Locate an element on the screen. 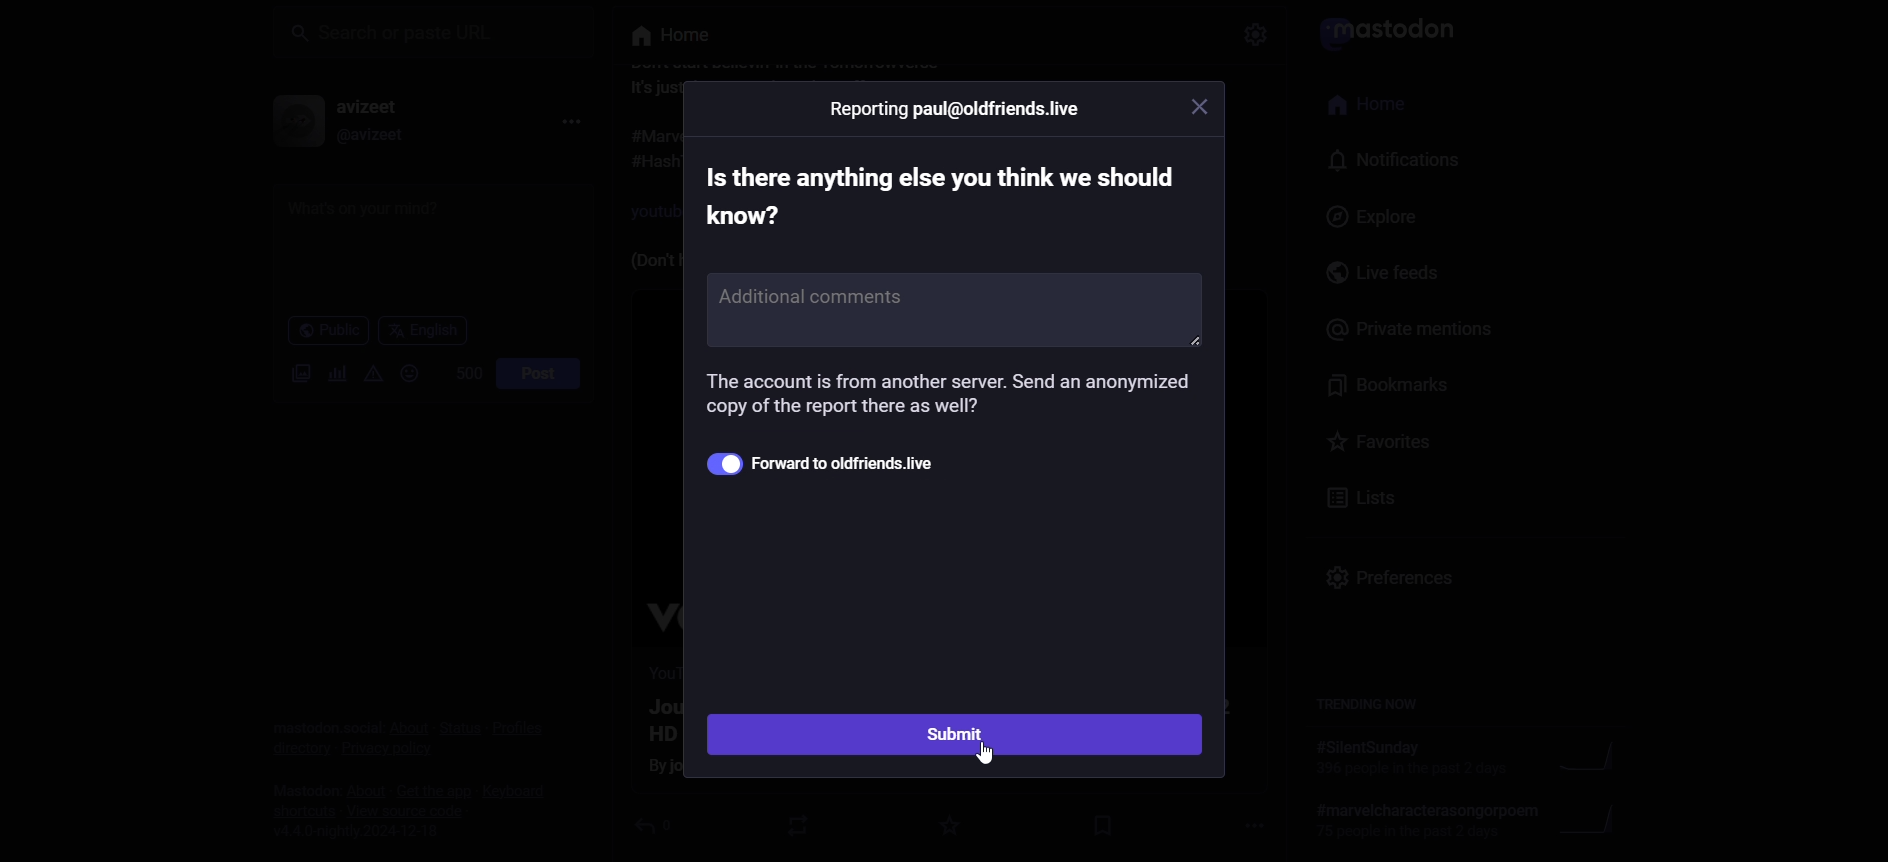 Image resolution: width=1888 pixels, height=862 pixels.  is located at coordinates (1255, 30).